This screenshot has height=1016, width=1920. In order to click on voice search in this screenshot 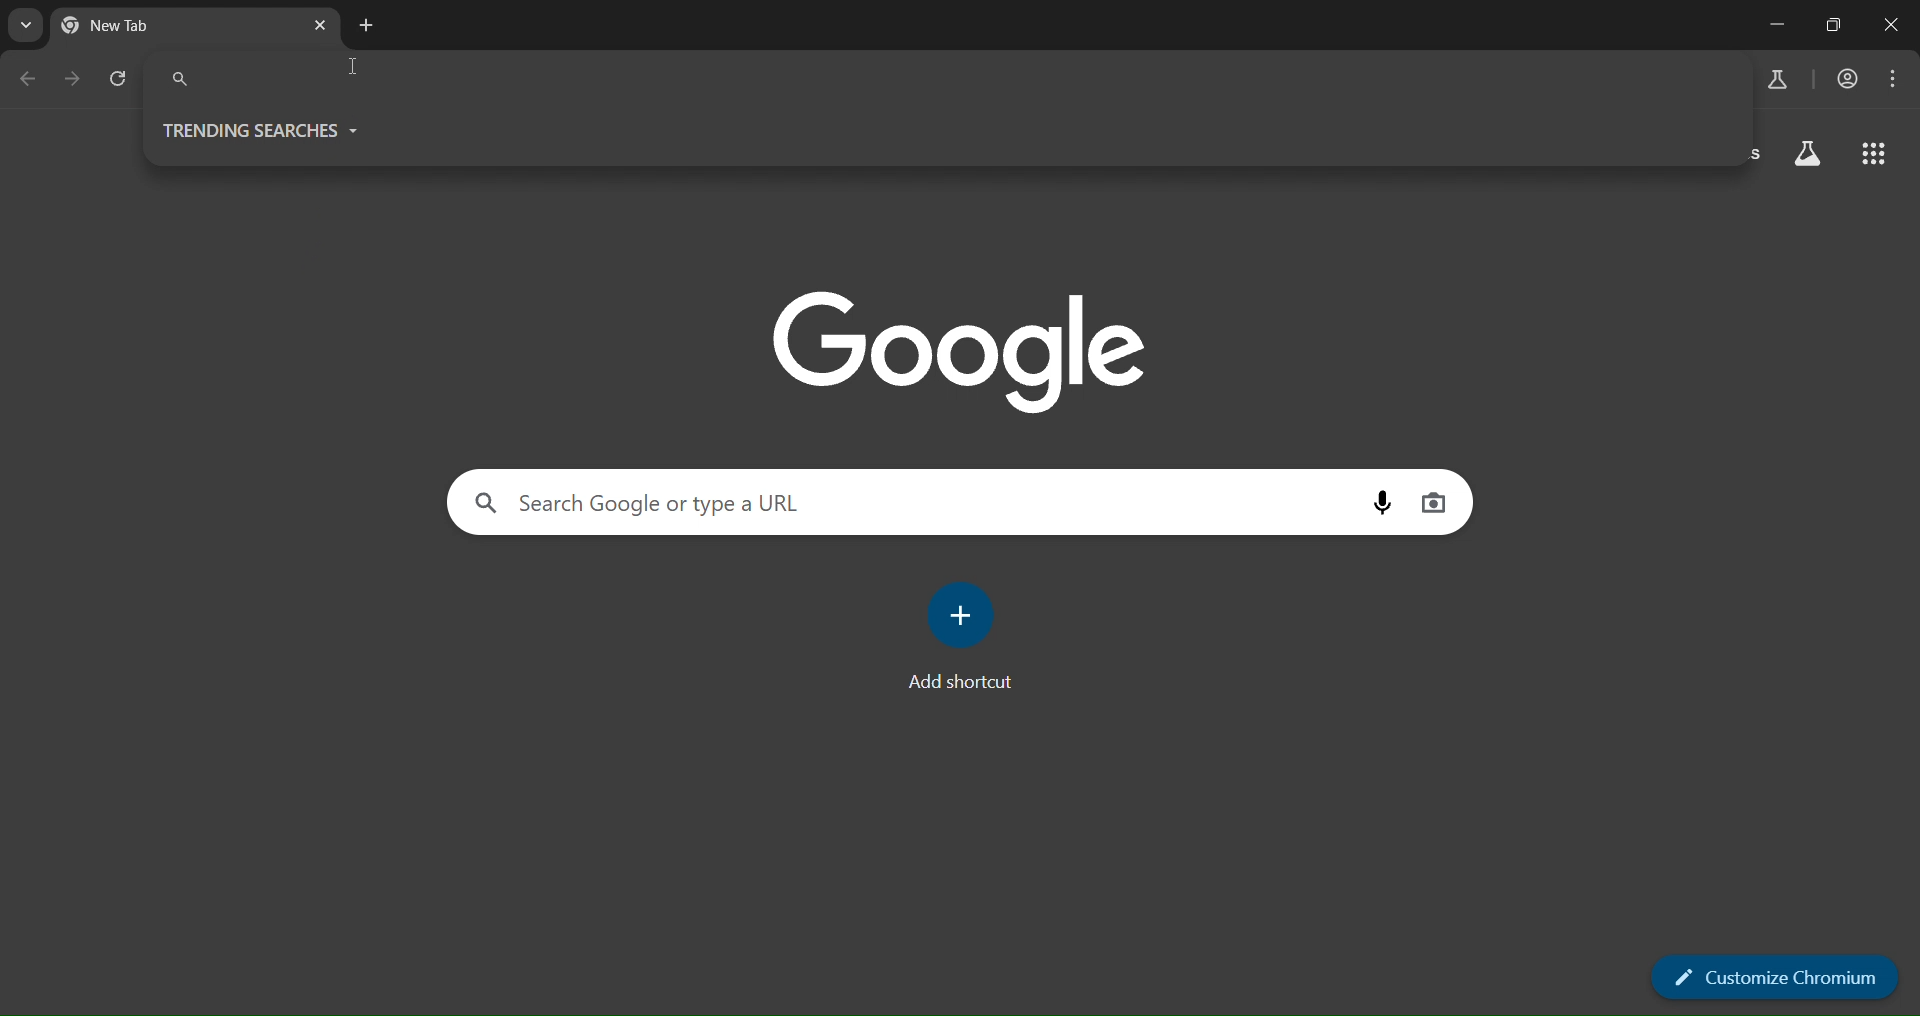, I will do `click(1385, 502)`.